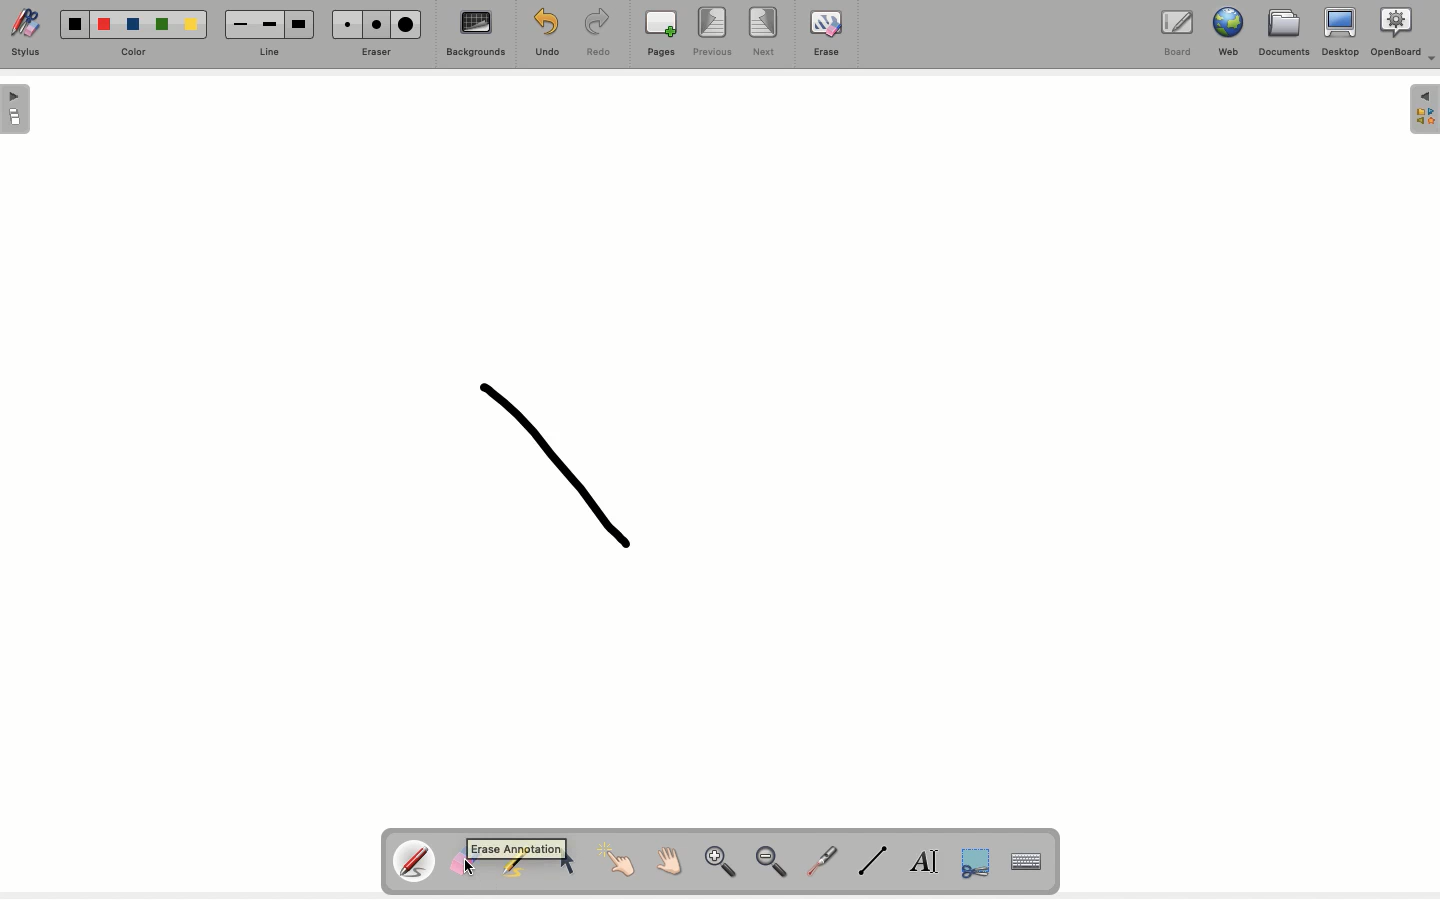  I want to click on Borad, so click(1178, 36).